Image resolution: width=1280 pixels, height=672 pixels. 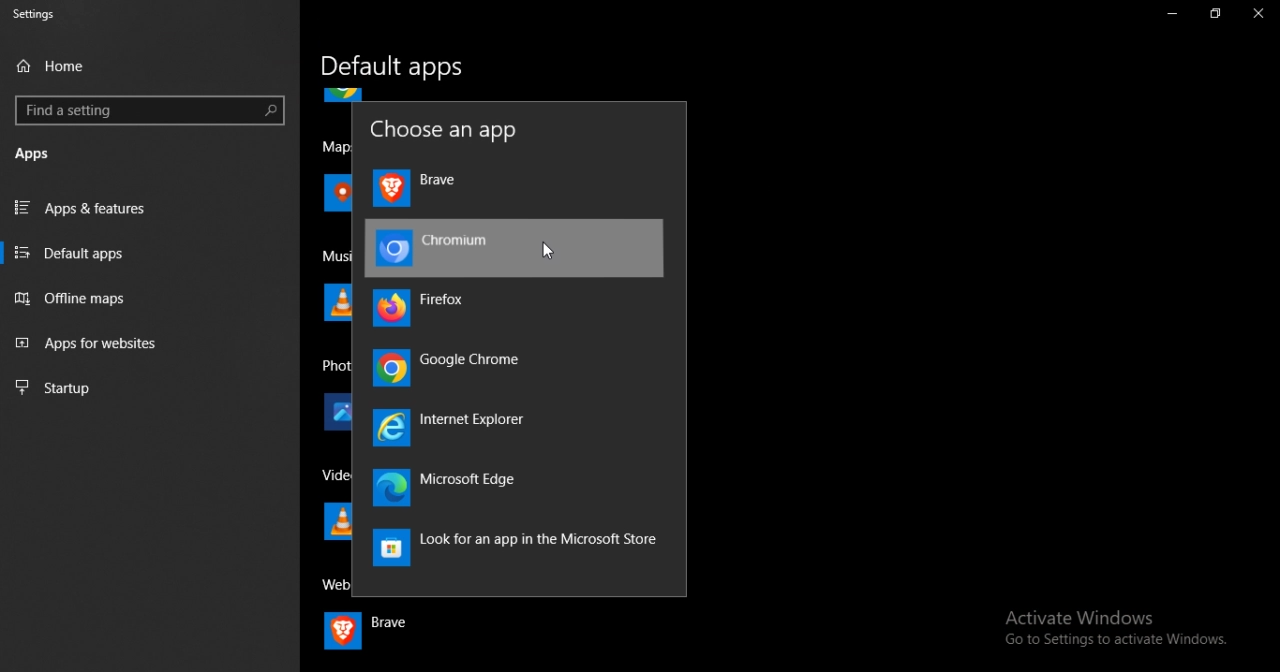 What do you see at coordinates (41, 14) in the screenshot?
I see `settings` at bounding box center [41, 14].